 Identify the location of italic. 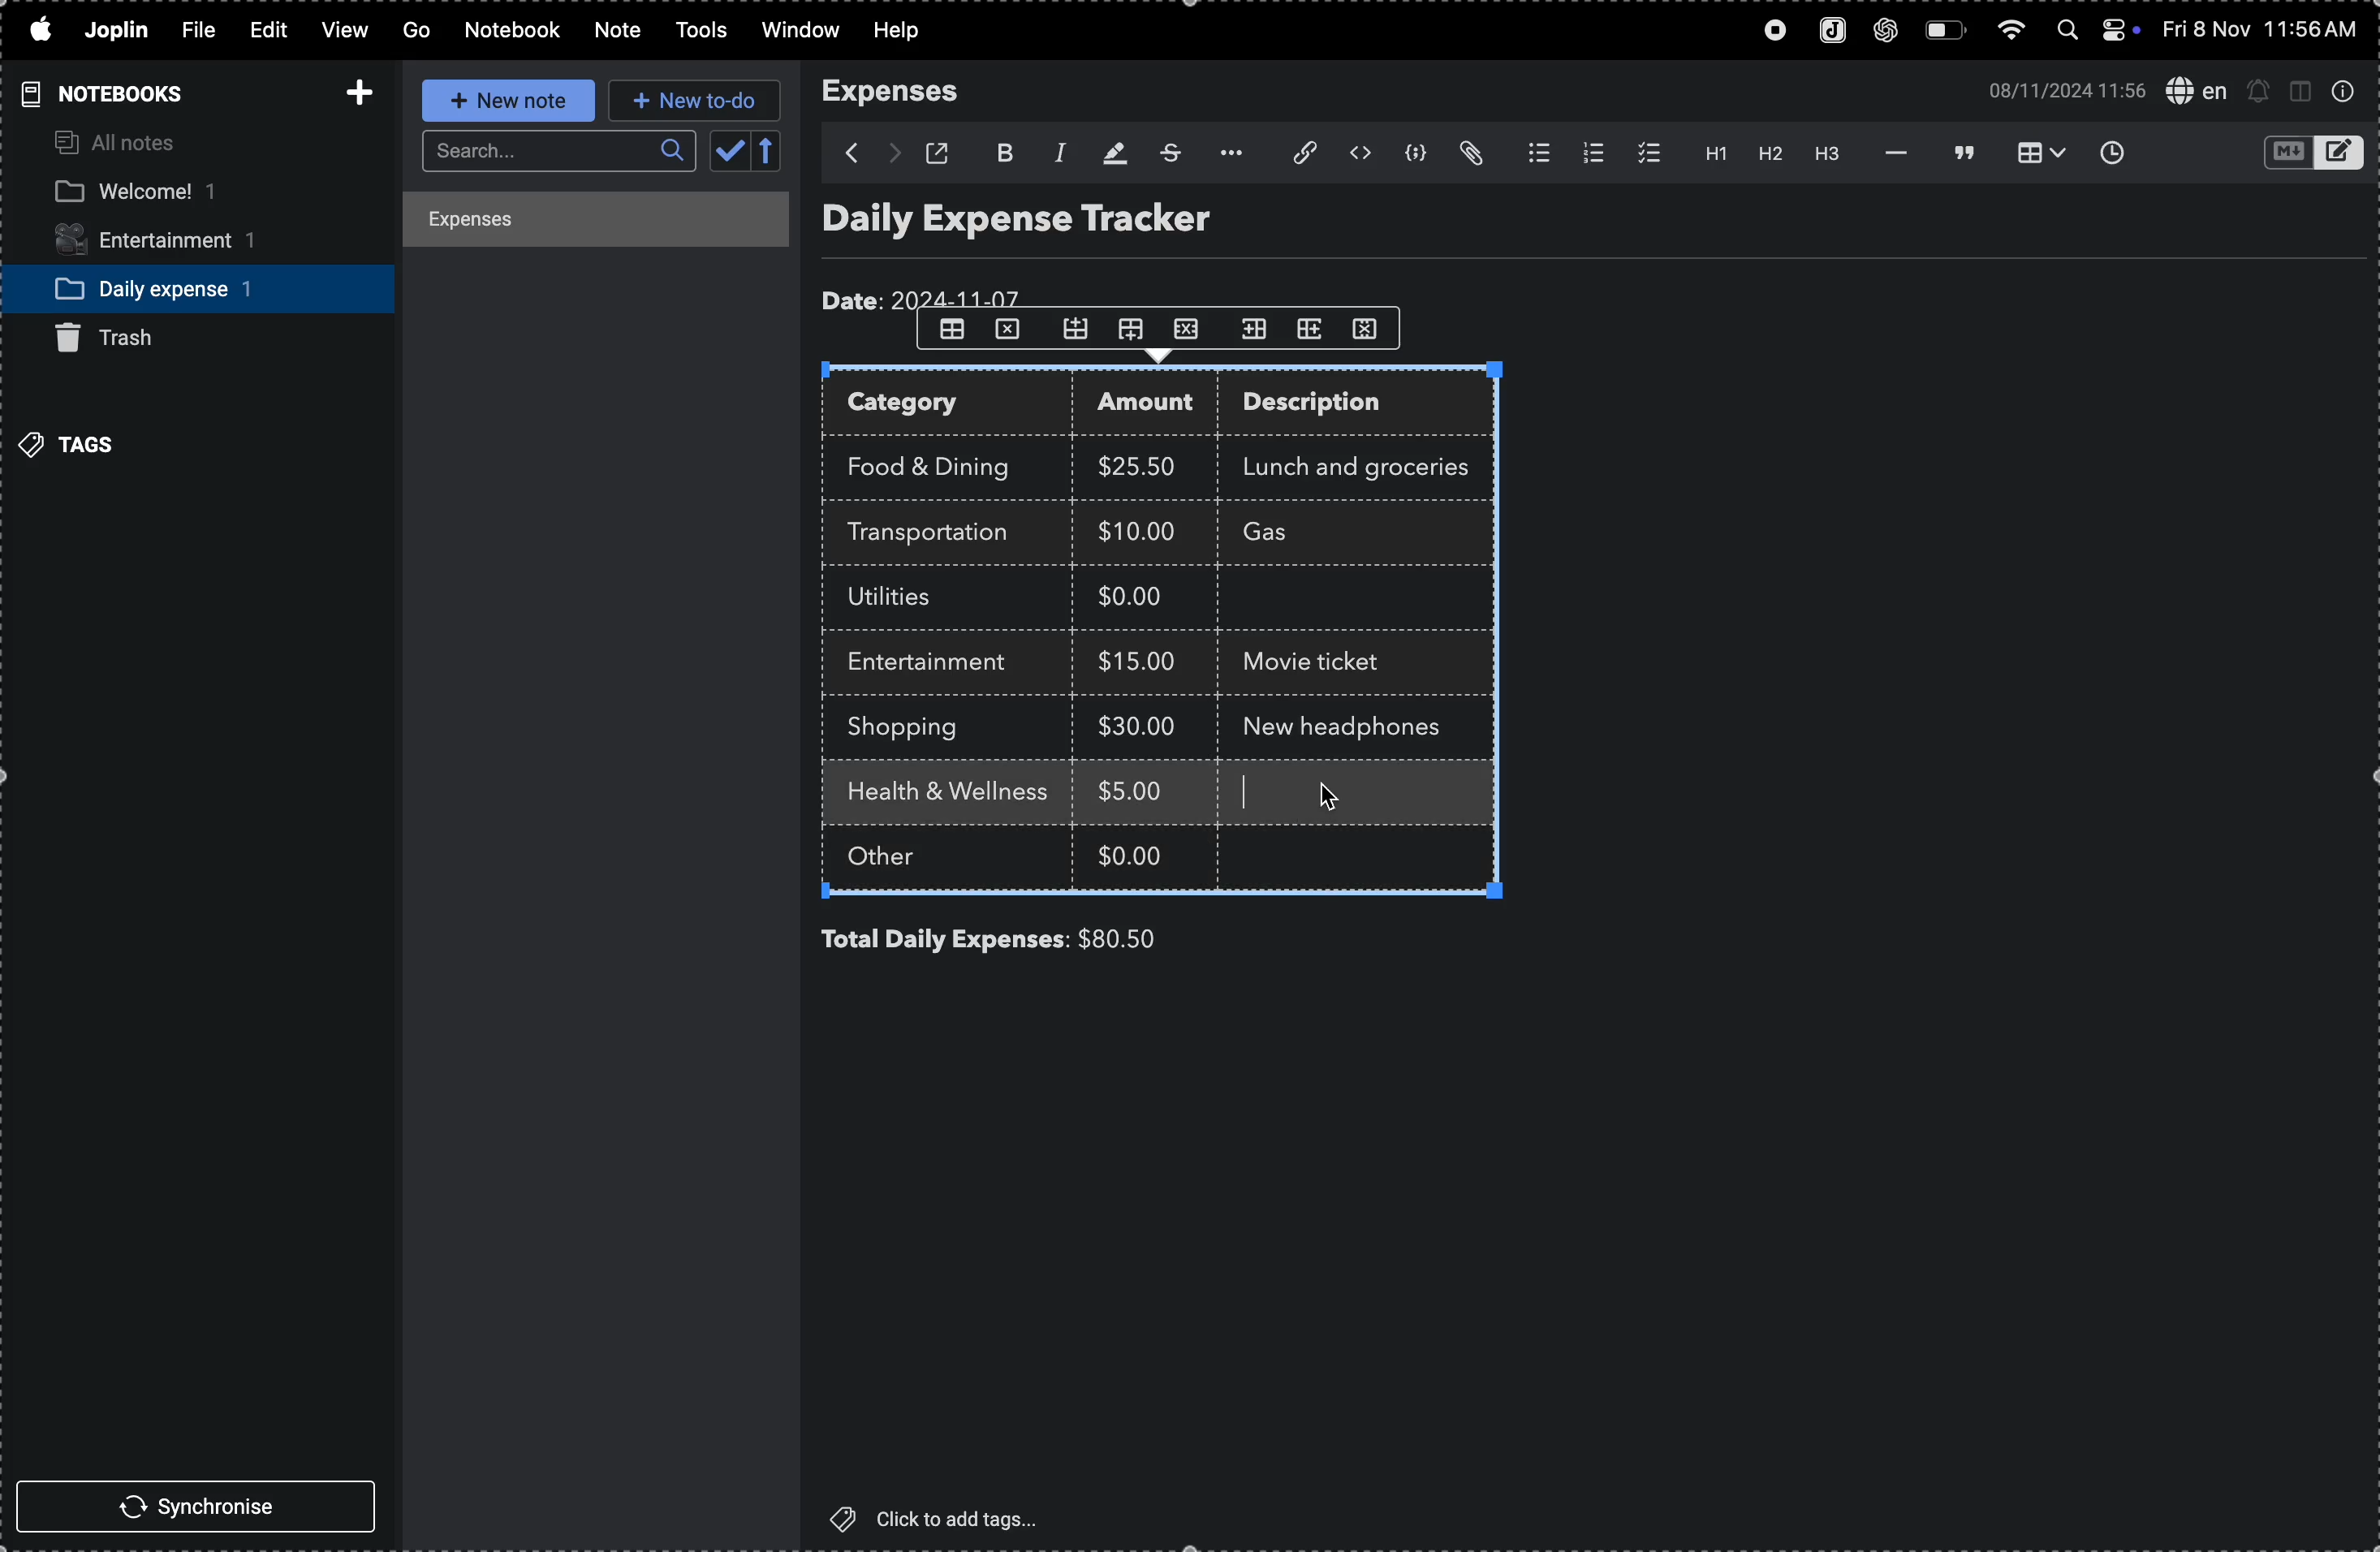
(1054, 151).